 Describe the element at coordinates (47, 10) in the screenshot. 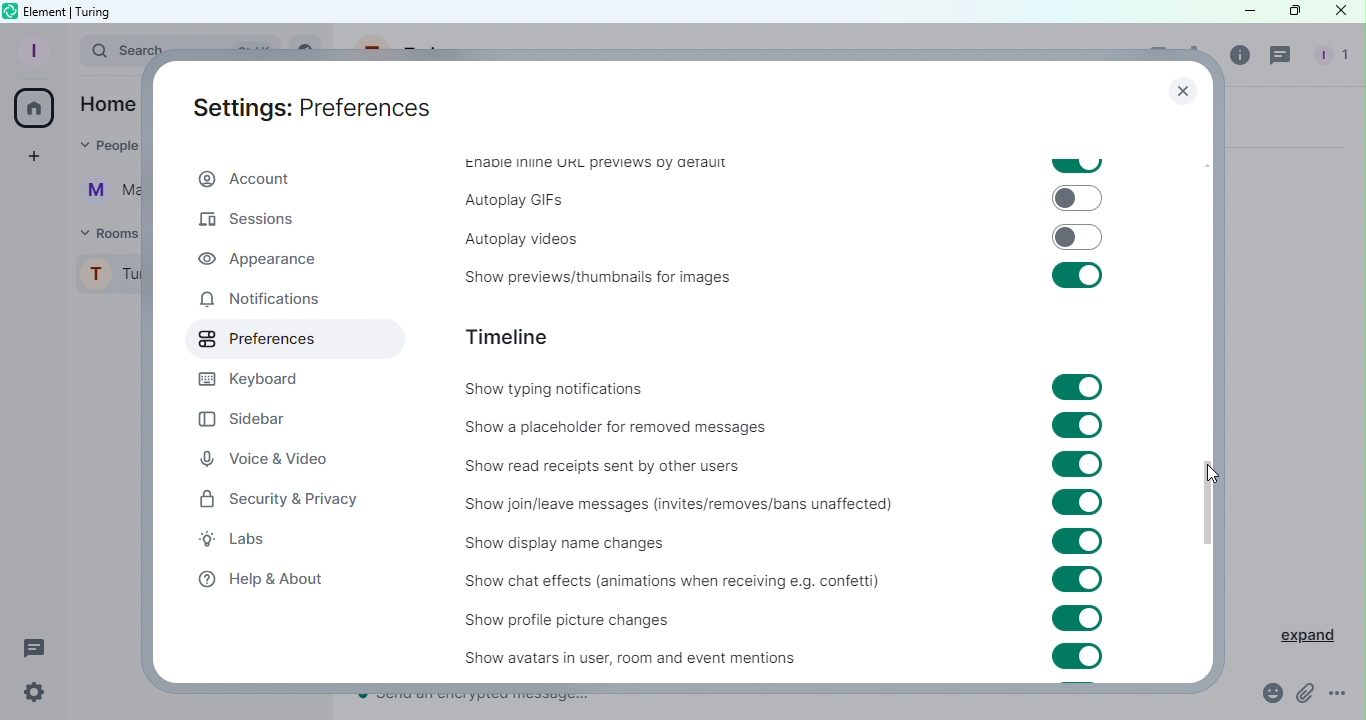

I see `Element ` at that location.